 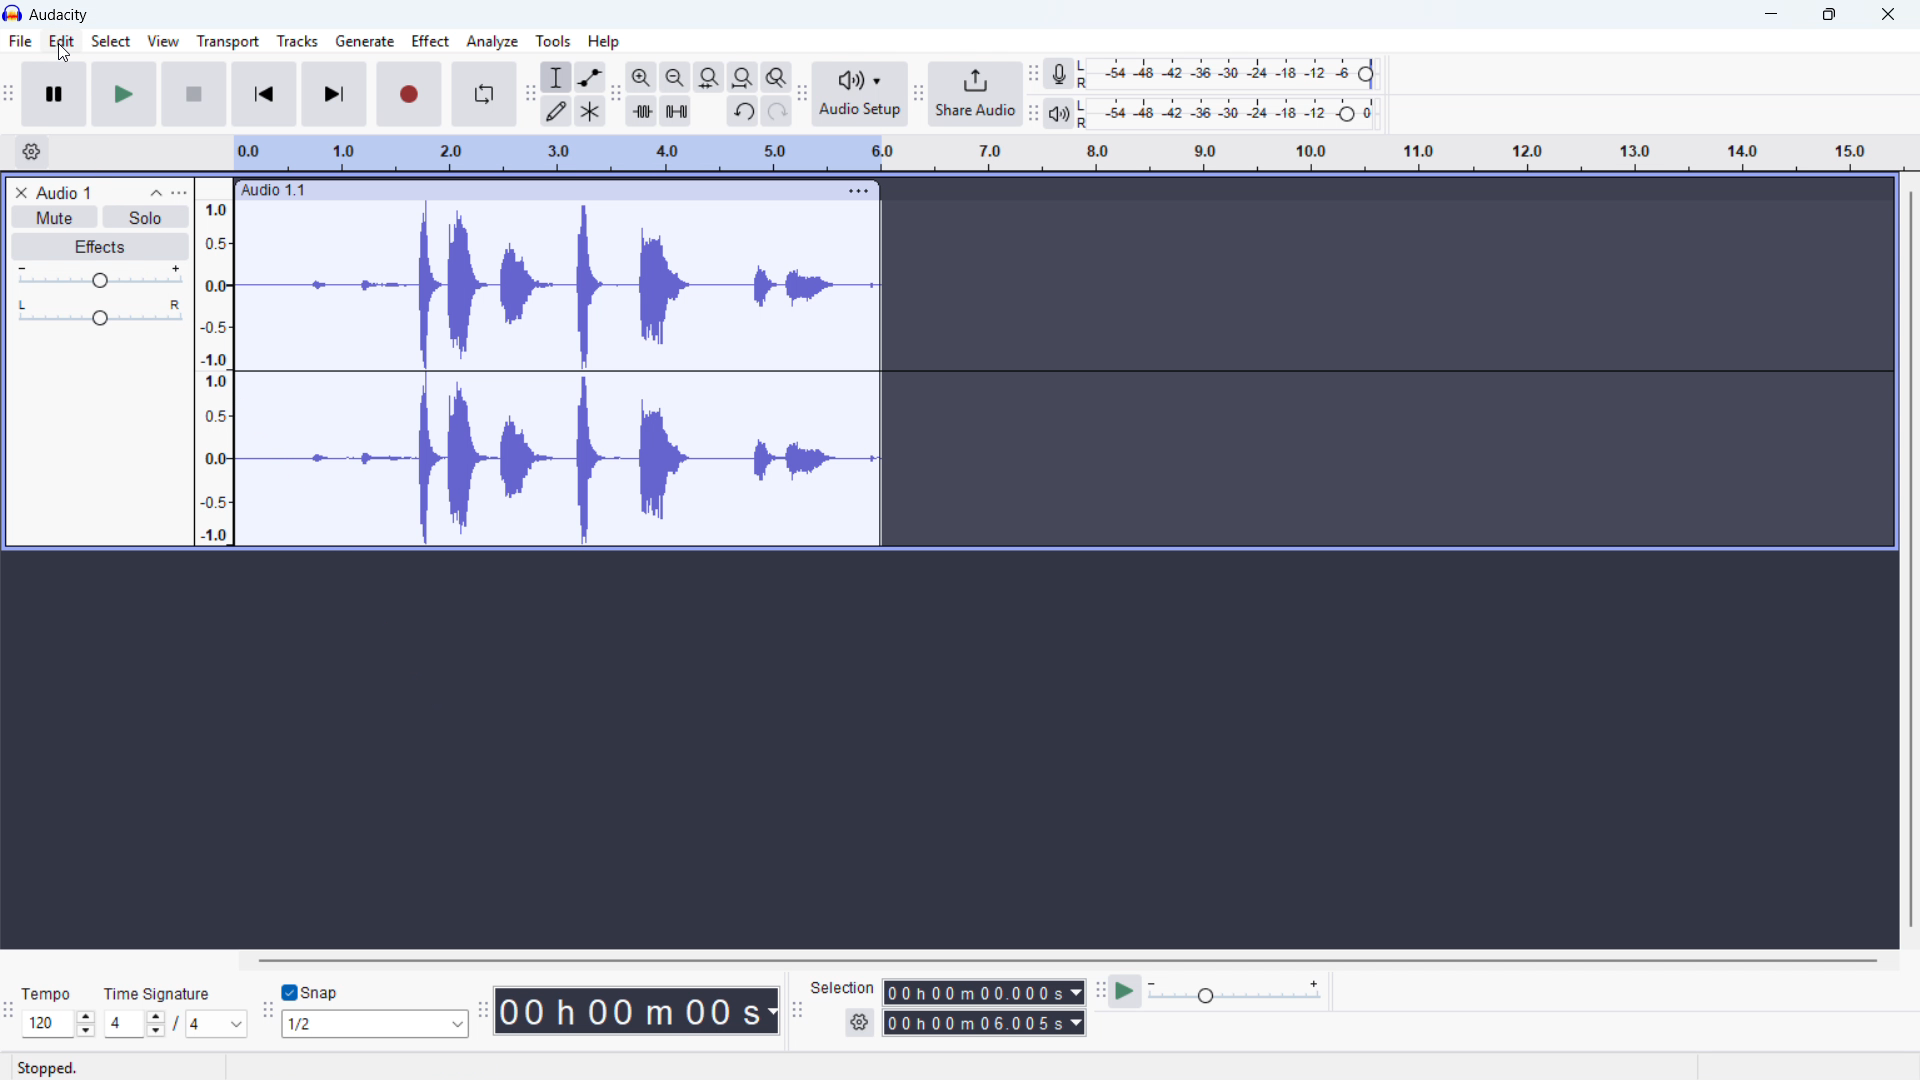 What do you see at coordinates (985, 1023) in the screenshot?
I see `end time` at bounding box center [985, 1023].